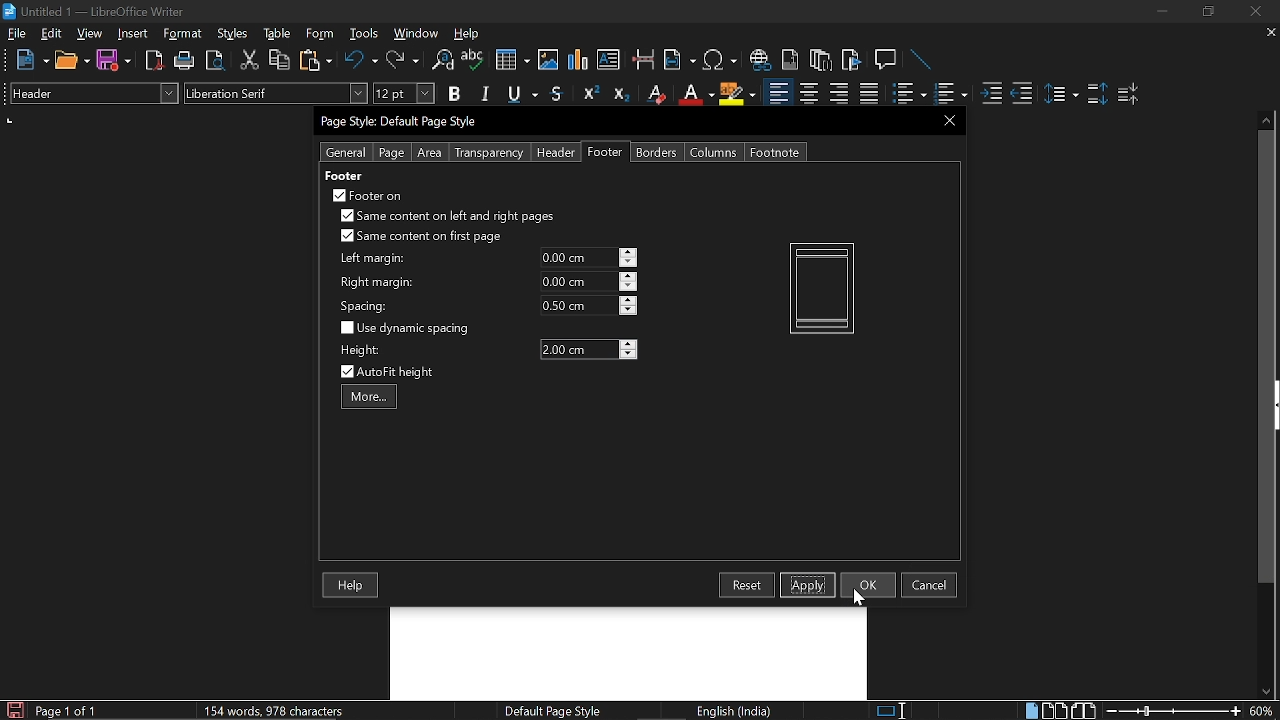 This screenshot has width=1280, height=720. Describe the element at coordinates (250, 60) in the screenshot. I see `Cut` at that location.